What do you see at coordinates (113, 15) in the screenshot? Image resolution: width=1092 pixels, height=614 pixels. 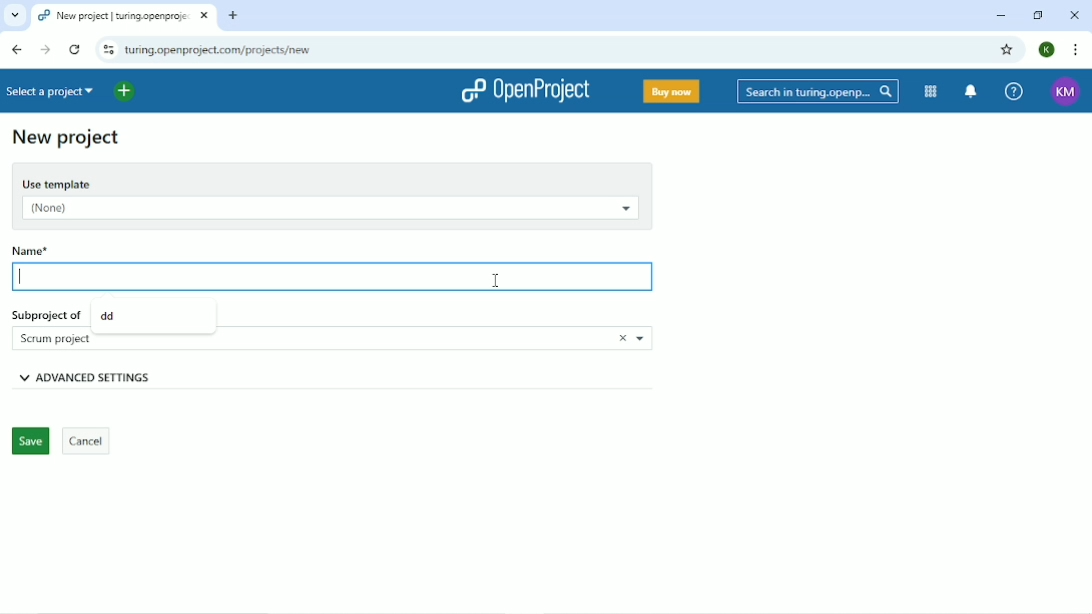 I see `projects | turing.openproject.com` at bounding box center [113, 15].